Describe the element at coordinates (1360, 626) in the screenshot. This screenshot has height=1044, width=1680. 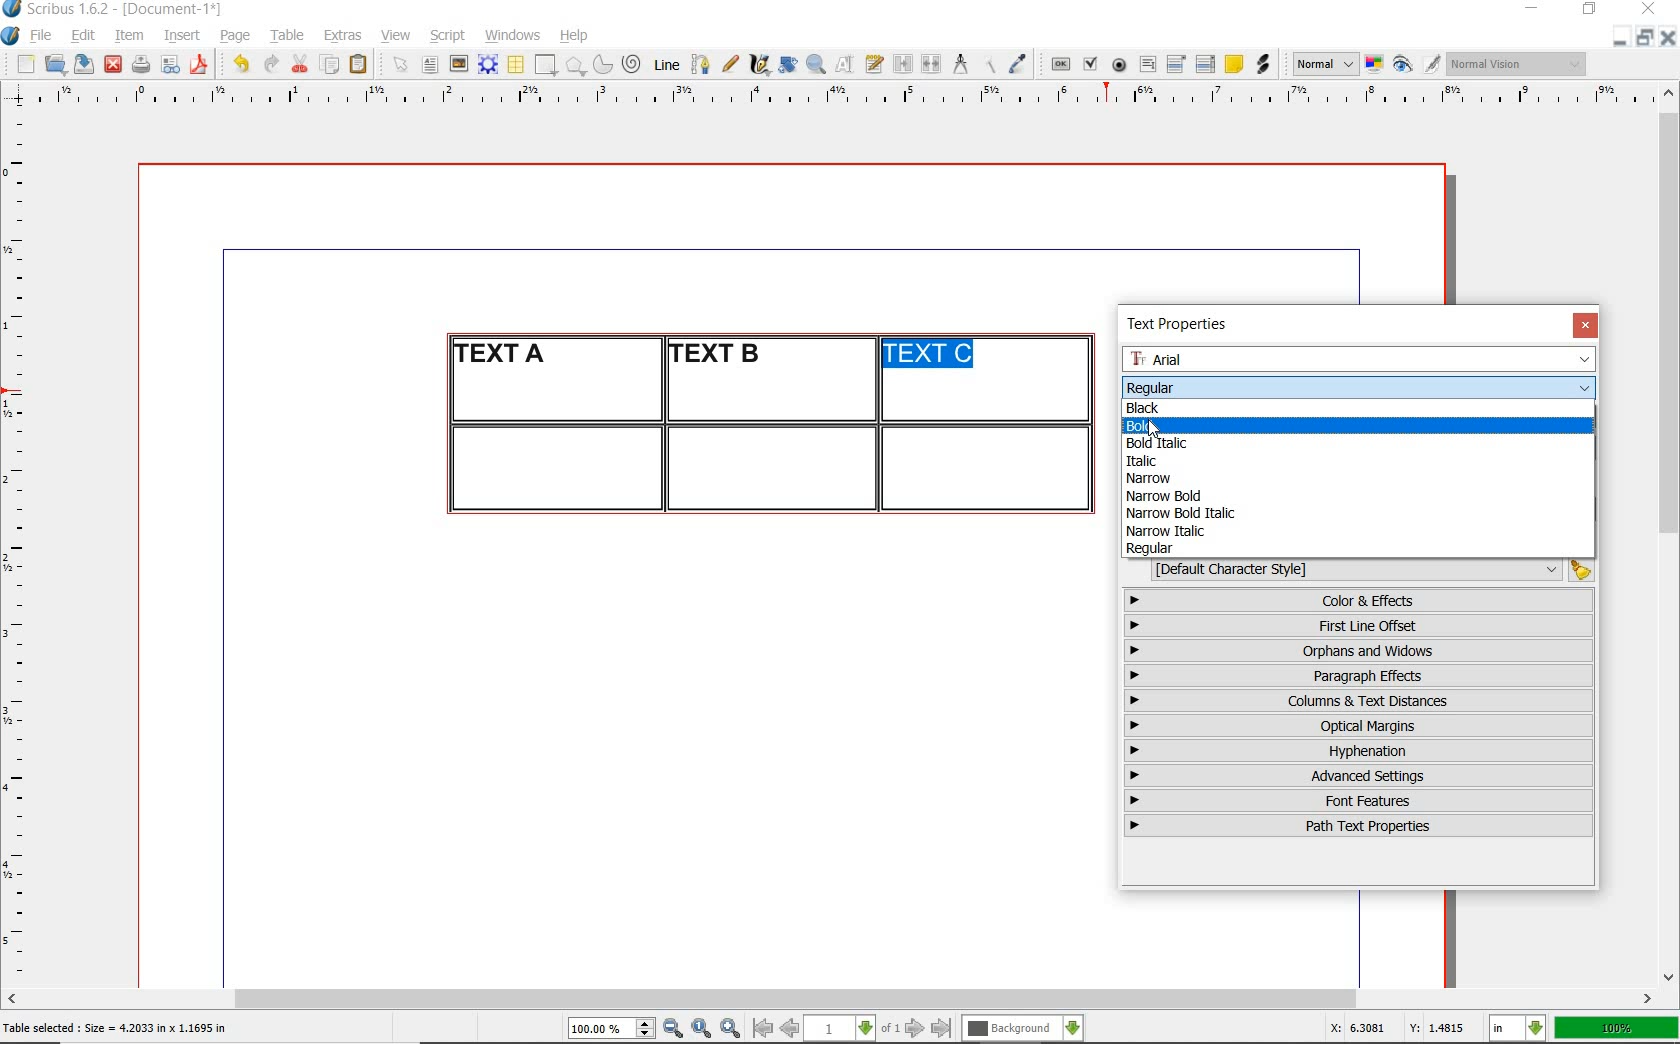
I see `first line offset` at that location.